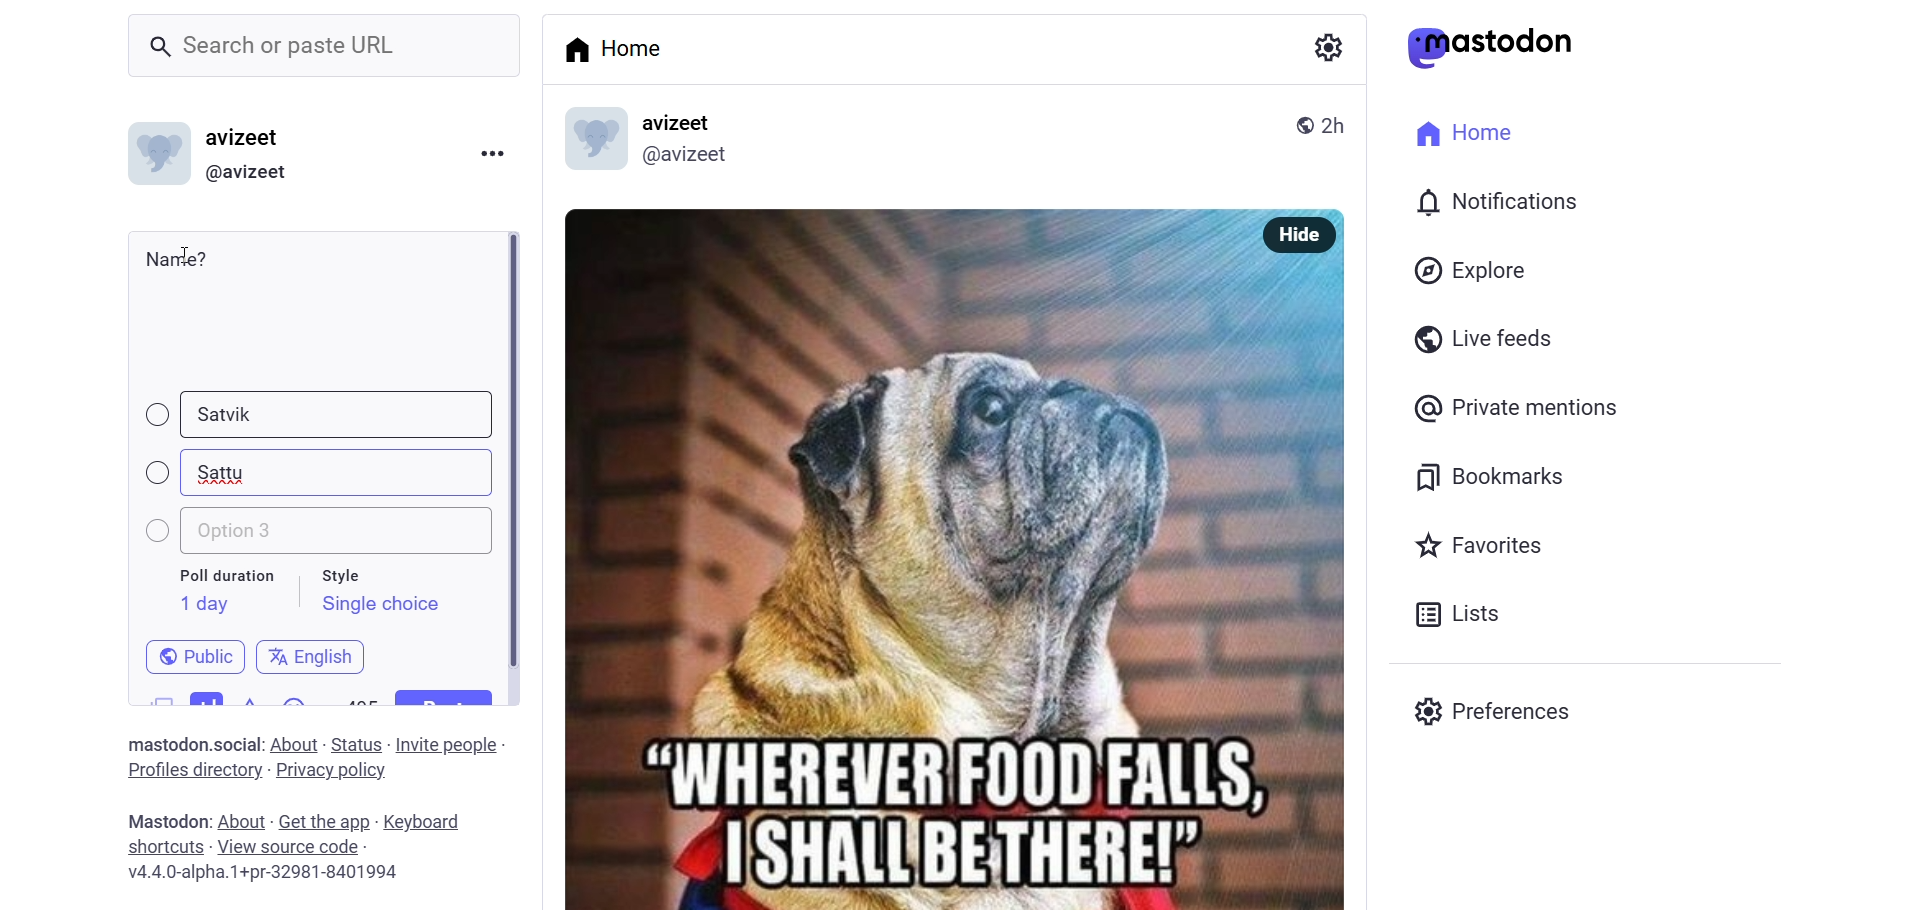  I want to click on privacy policy, so click(331, 772).